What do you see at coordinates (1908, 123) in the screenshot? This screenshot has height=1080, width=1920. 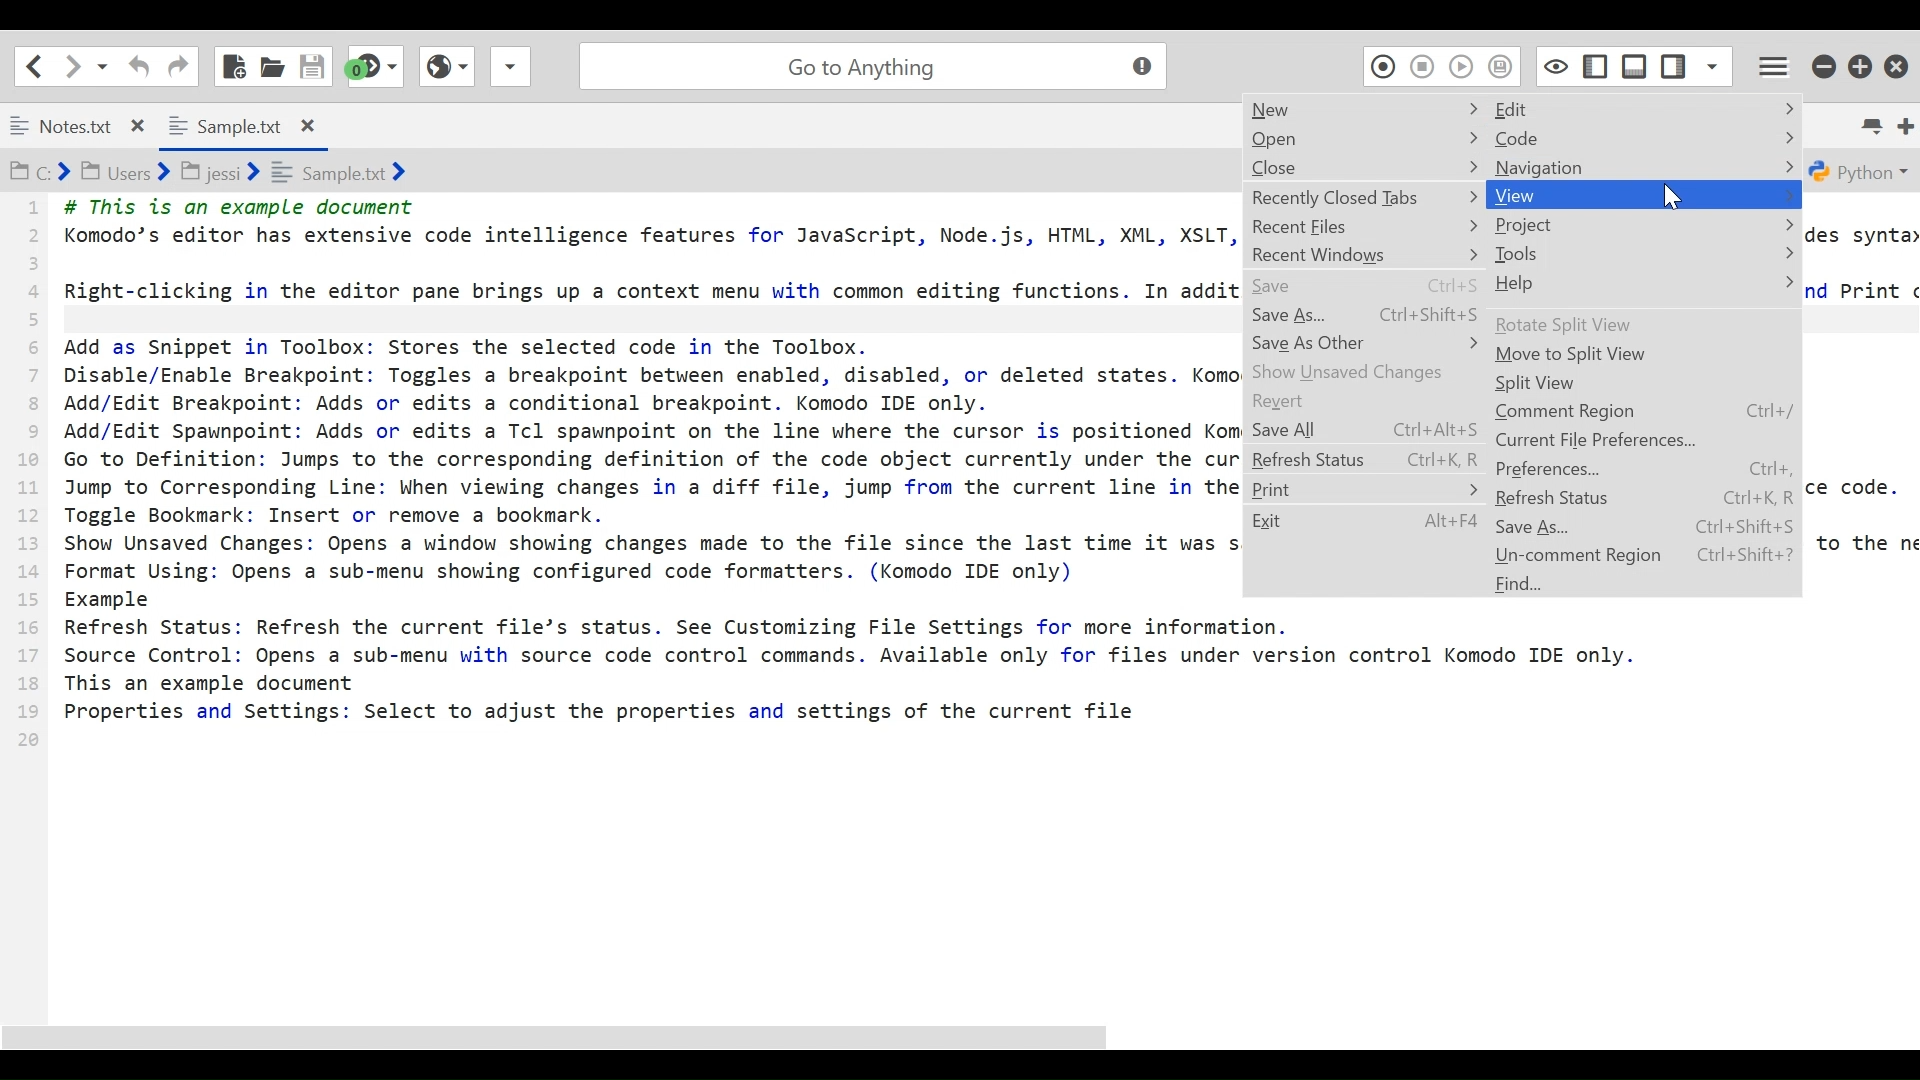 I see `Add new Tab` at bounding box center [1908, 123].